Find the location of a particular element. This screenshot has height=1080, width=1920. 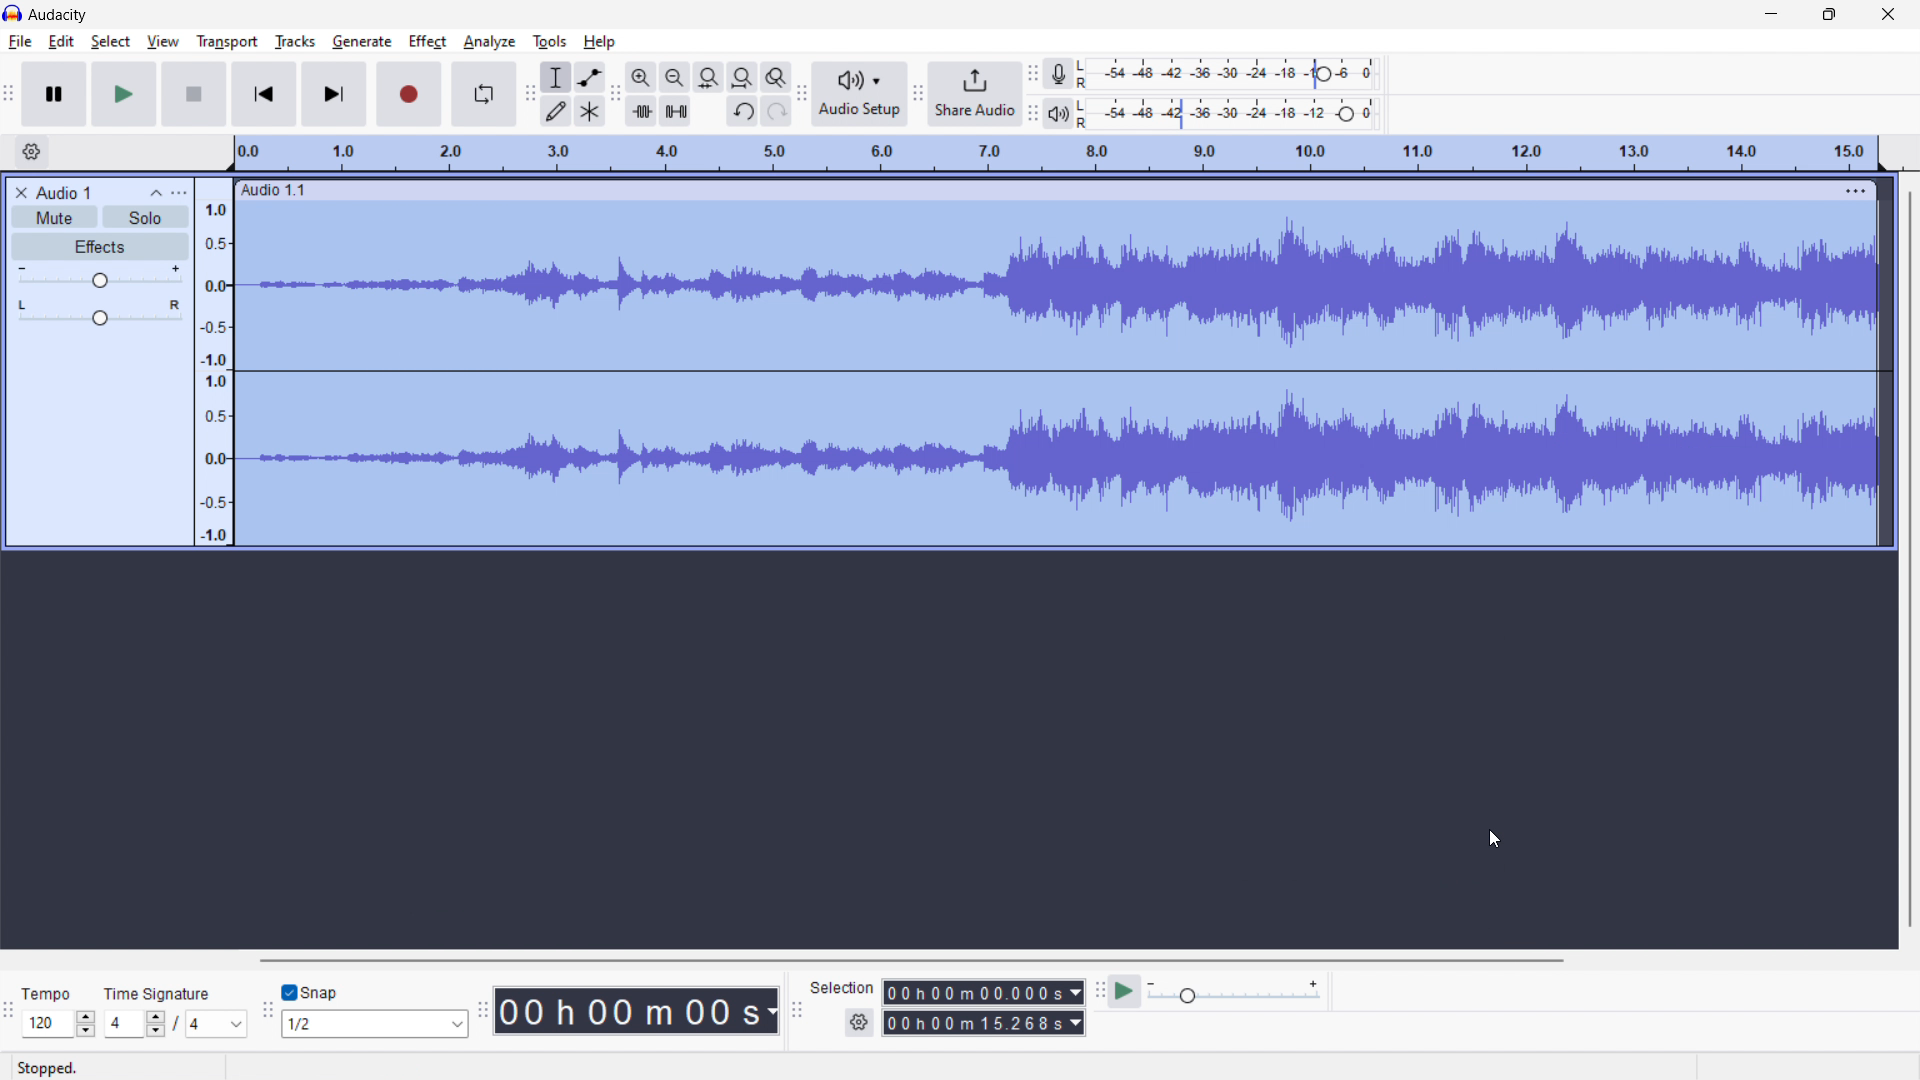

delete audio is located at coordinates (20, 193).